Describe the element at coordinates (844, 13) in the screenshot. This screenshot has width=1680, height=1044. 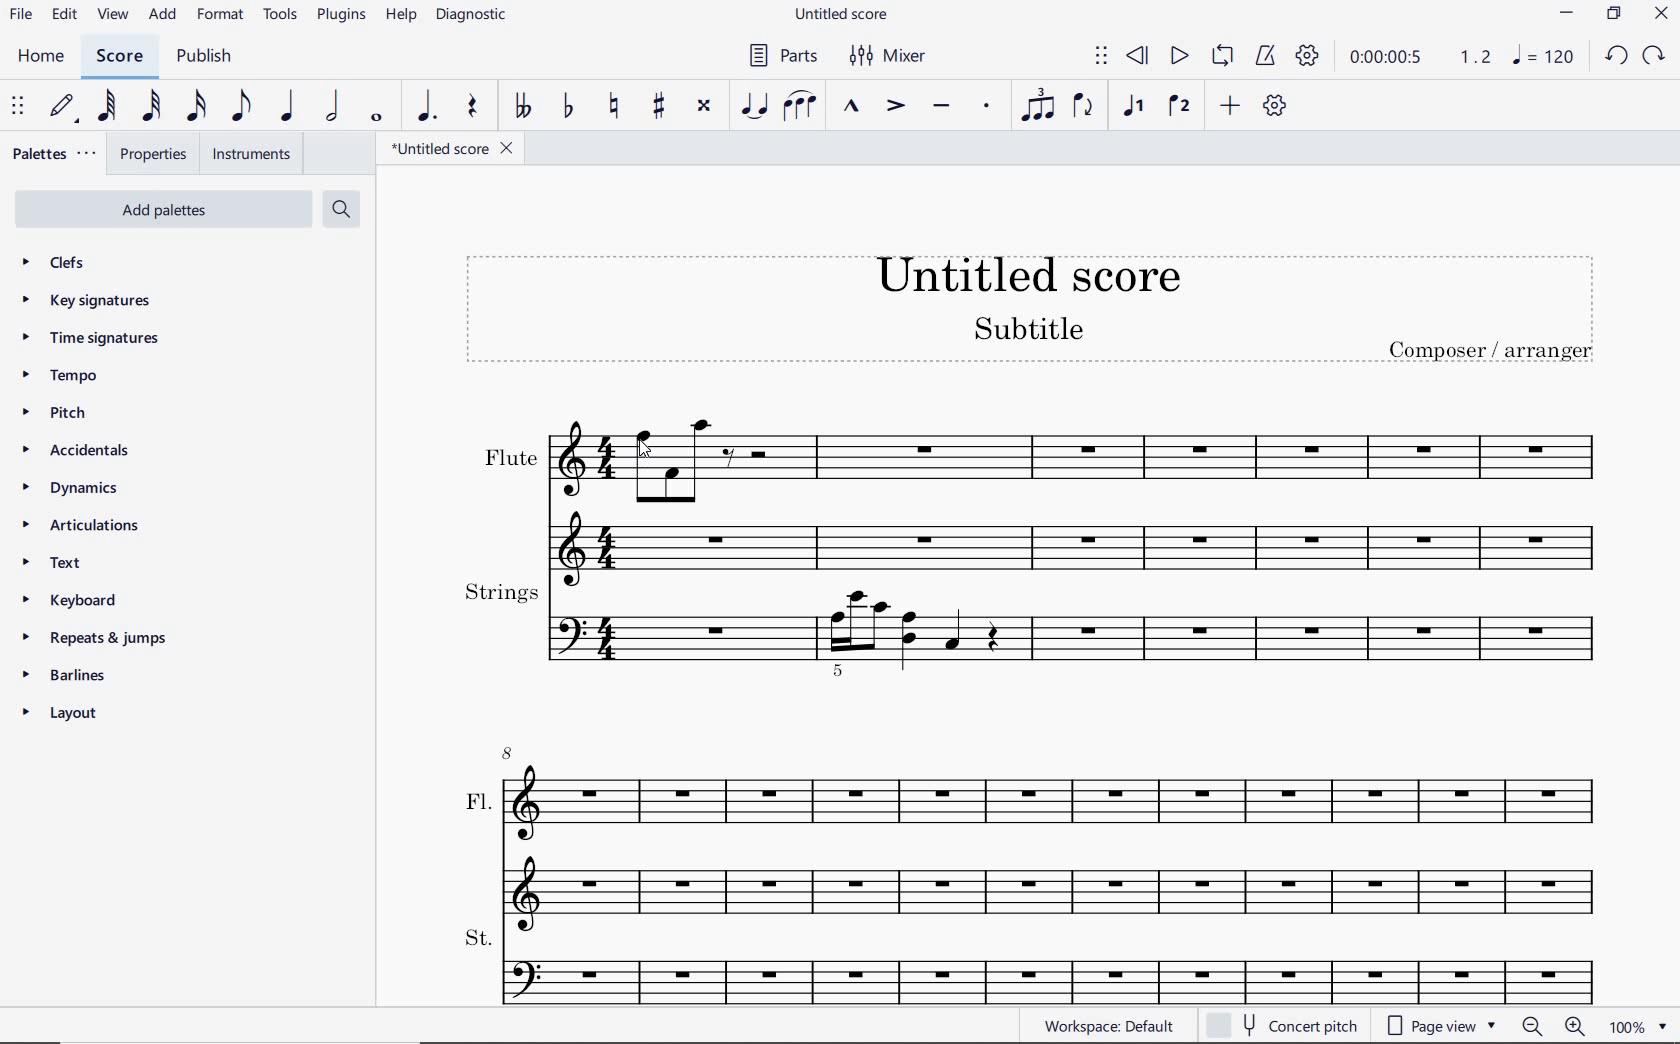
I see `file name` at that location.